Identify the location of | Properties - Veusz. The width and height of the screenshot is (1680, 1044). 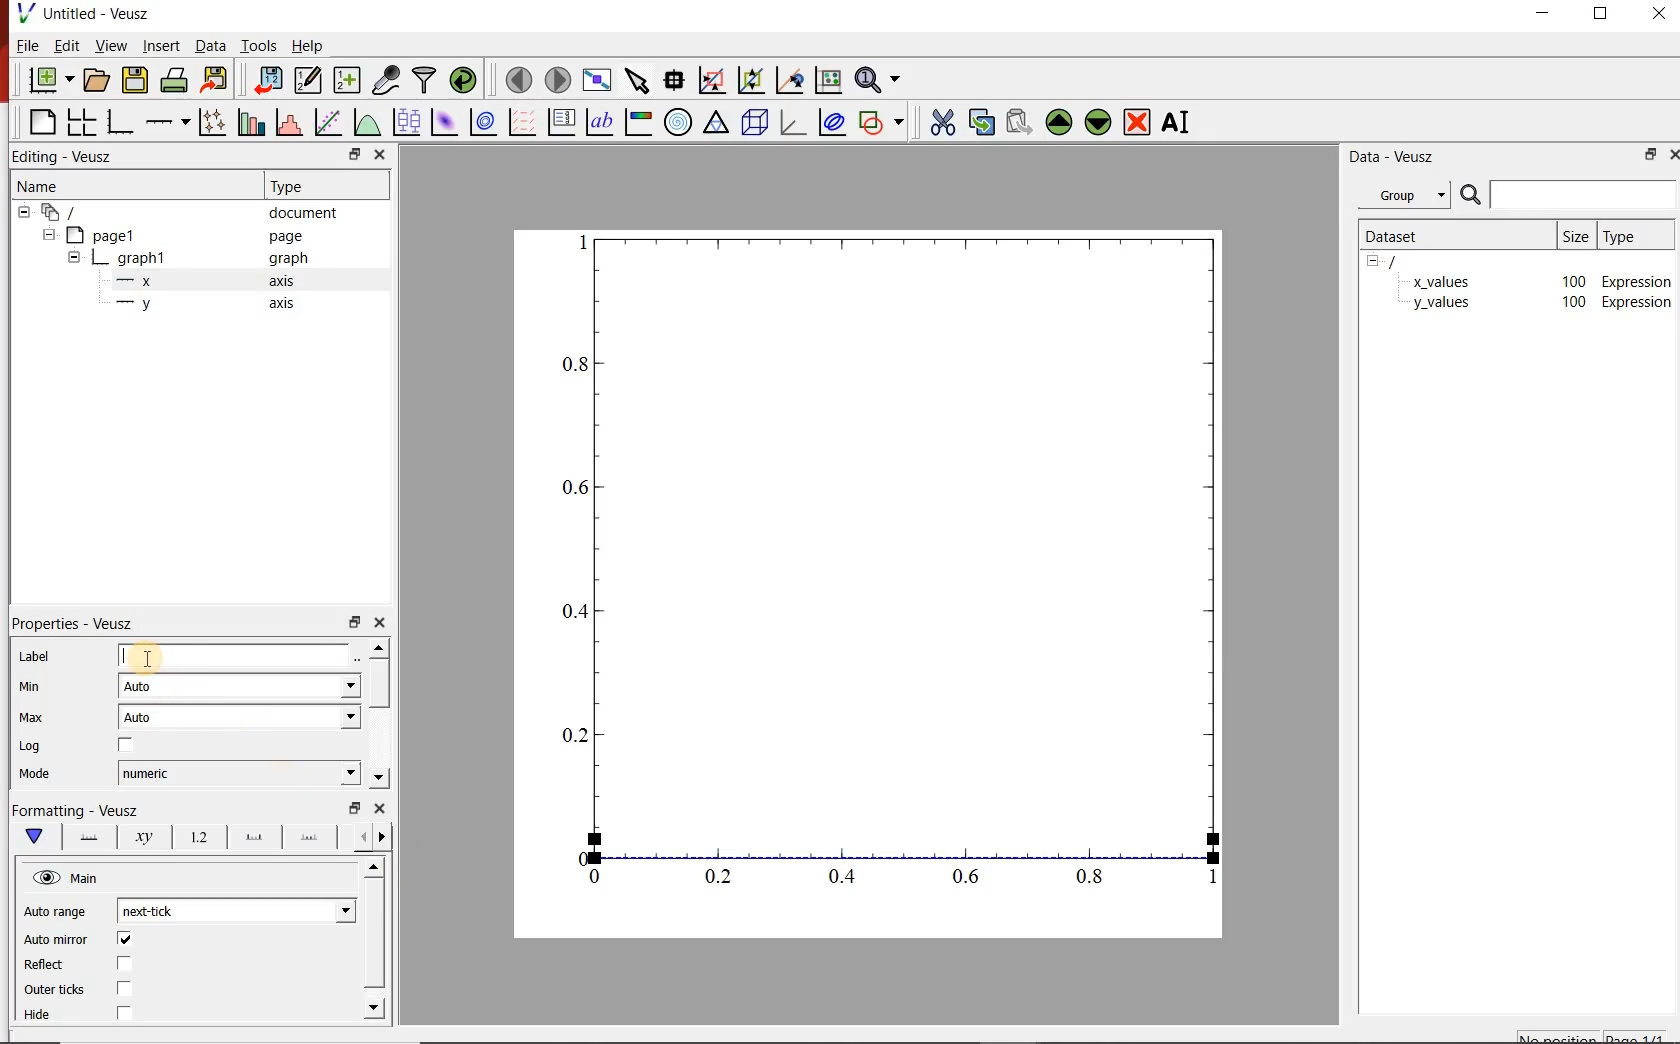
(76, 620).